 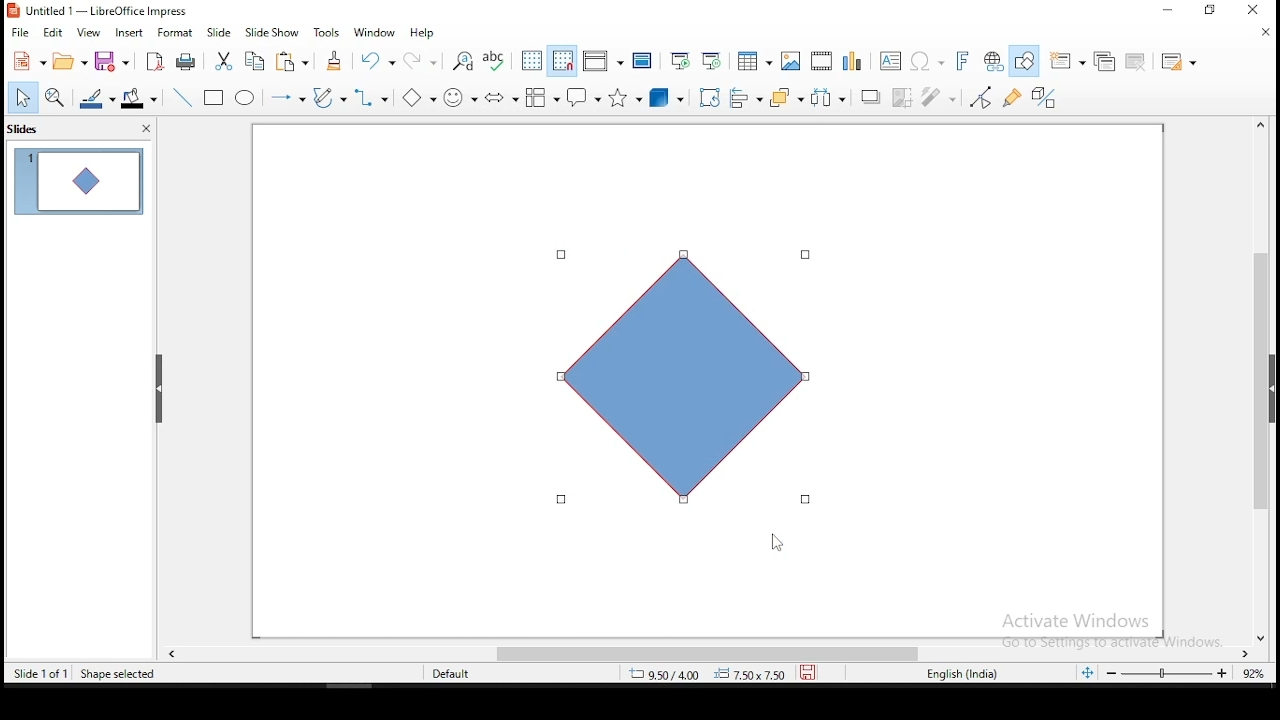 I want to click on Minimize sidebar, so click(x=158, y=390).